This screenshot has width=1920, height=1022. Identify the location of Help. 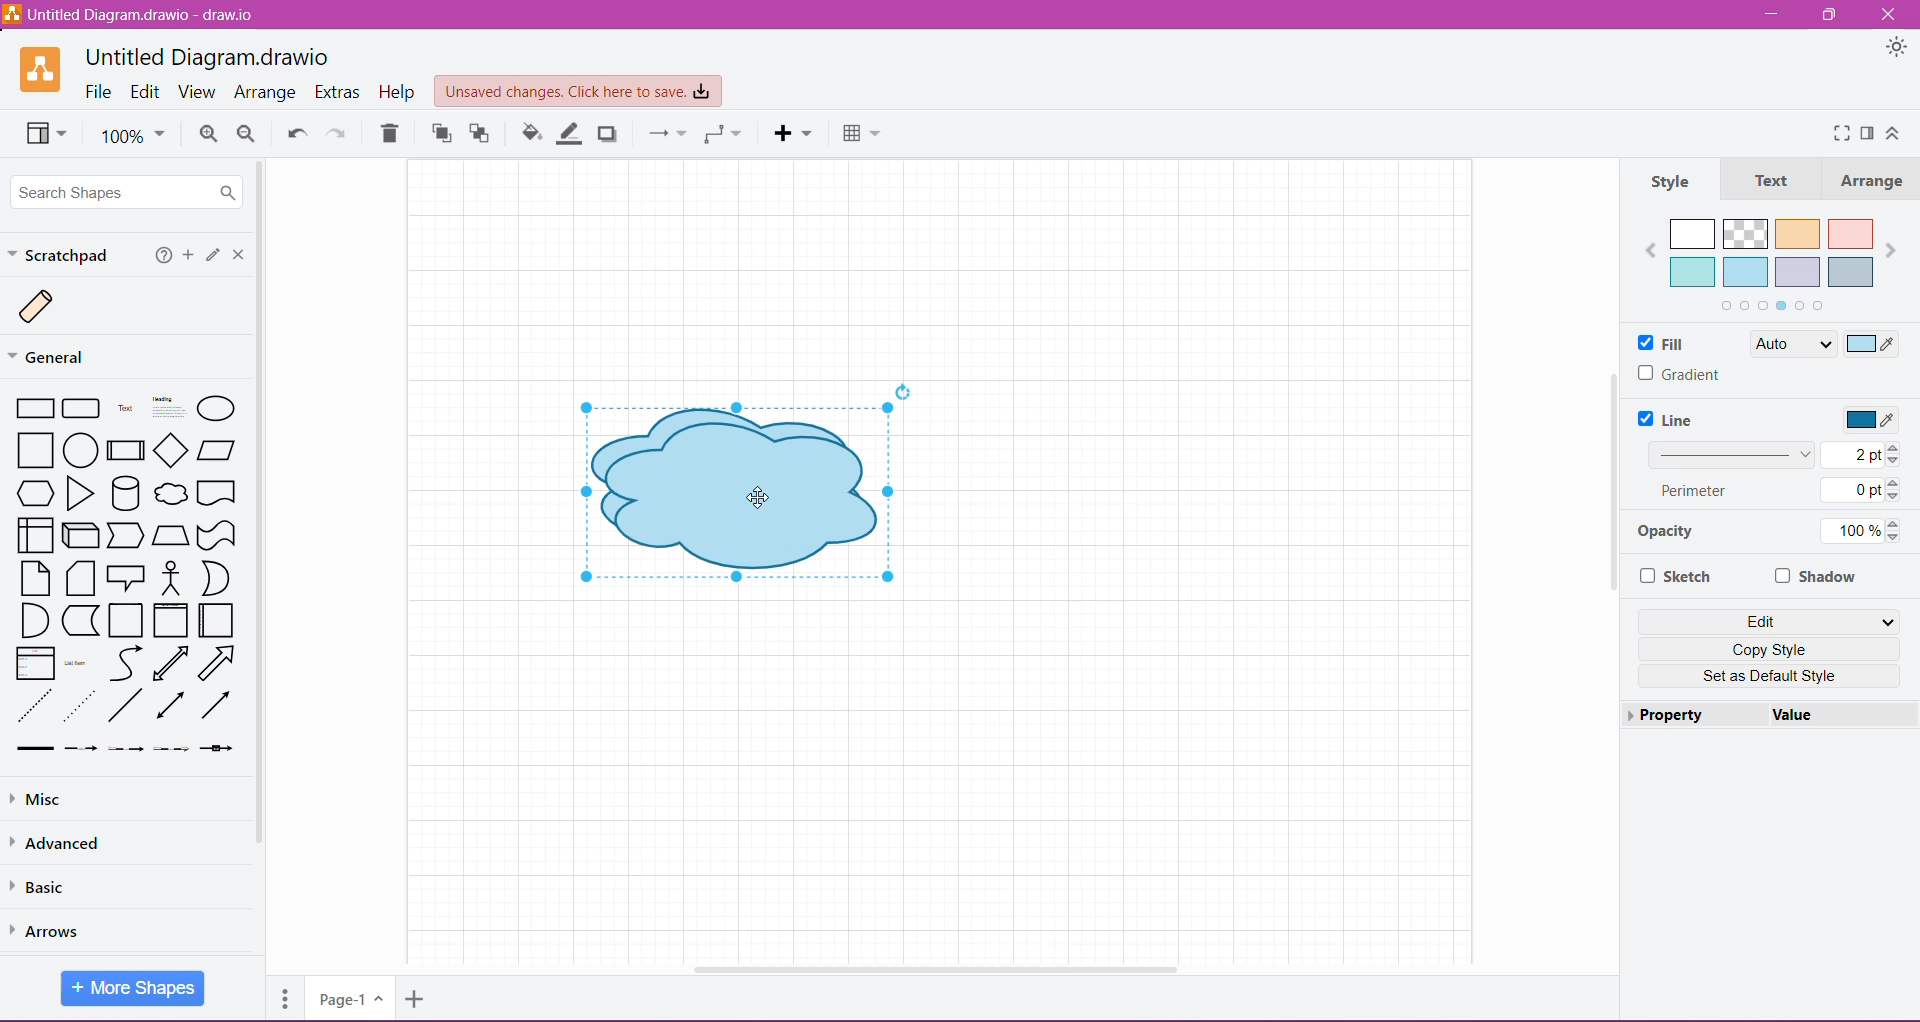
(399, 93).